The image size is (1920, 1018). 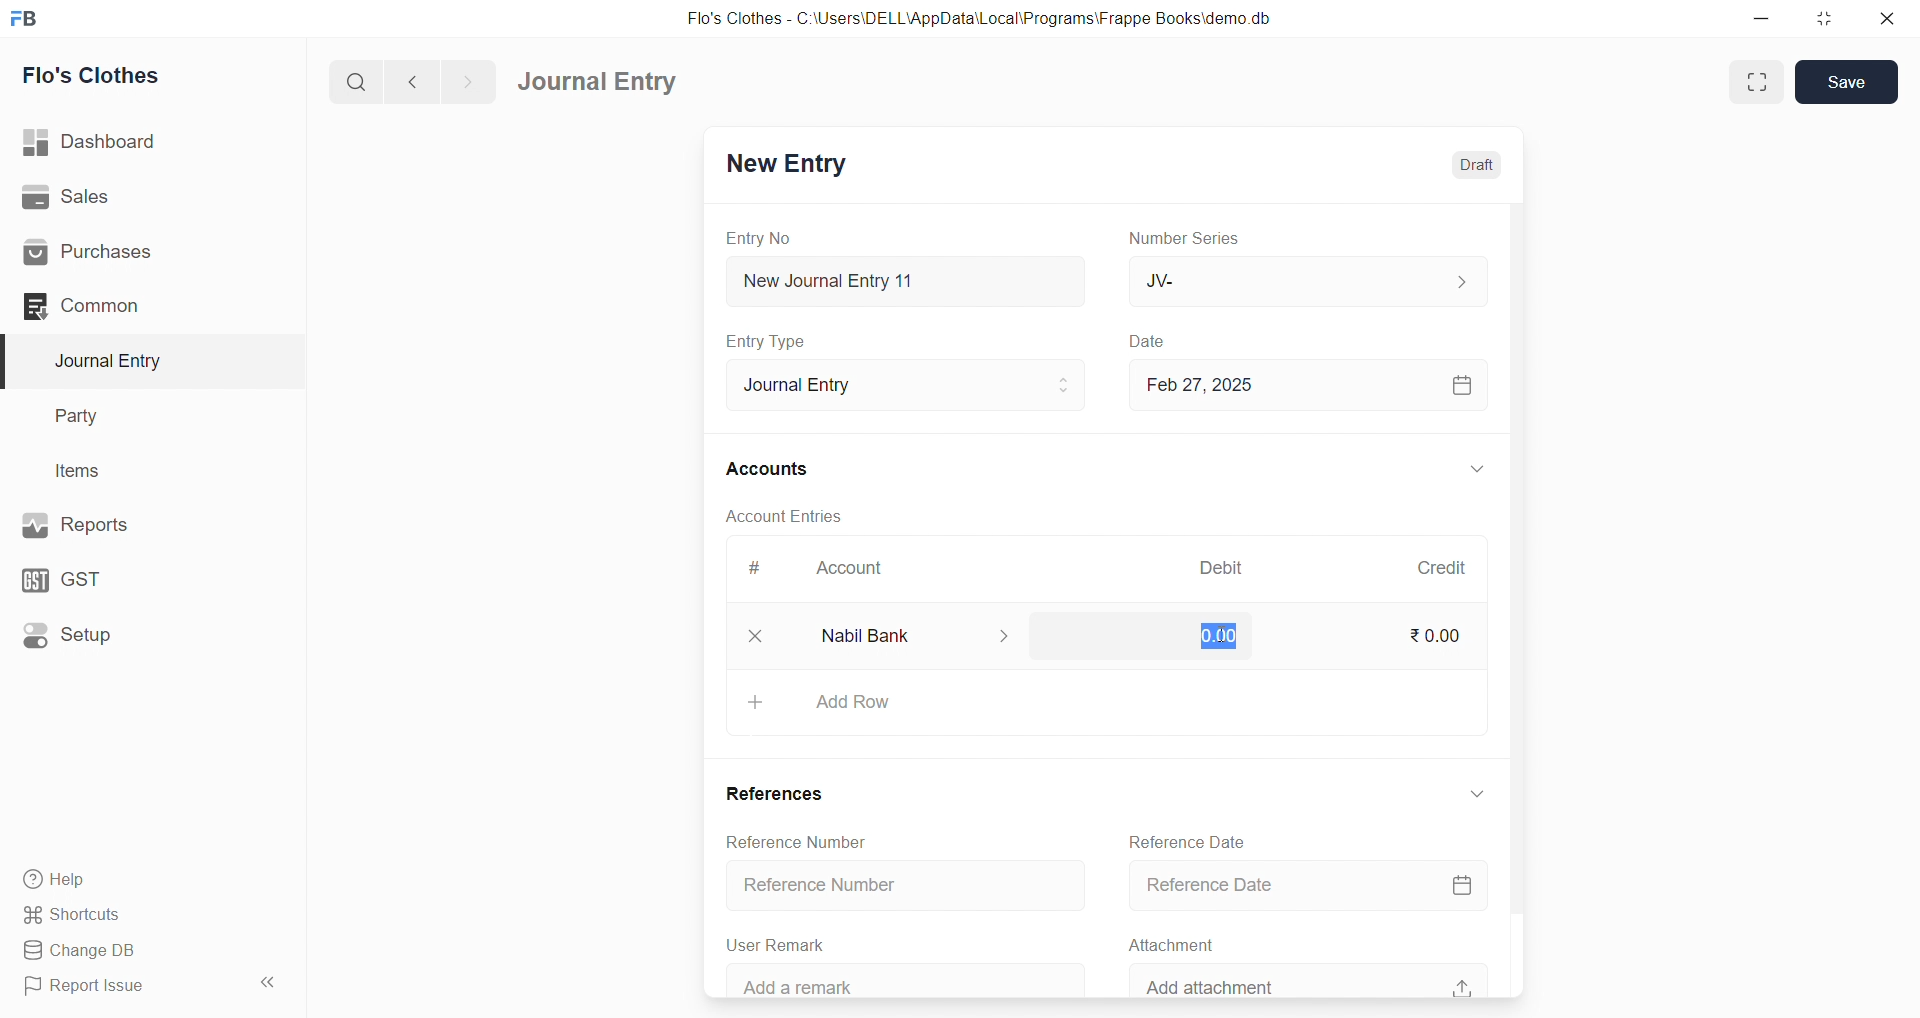 I want to click on Help, so click(x=125, y=881).